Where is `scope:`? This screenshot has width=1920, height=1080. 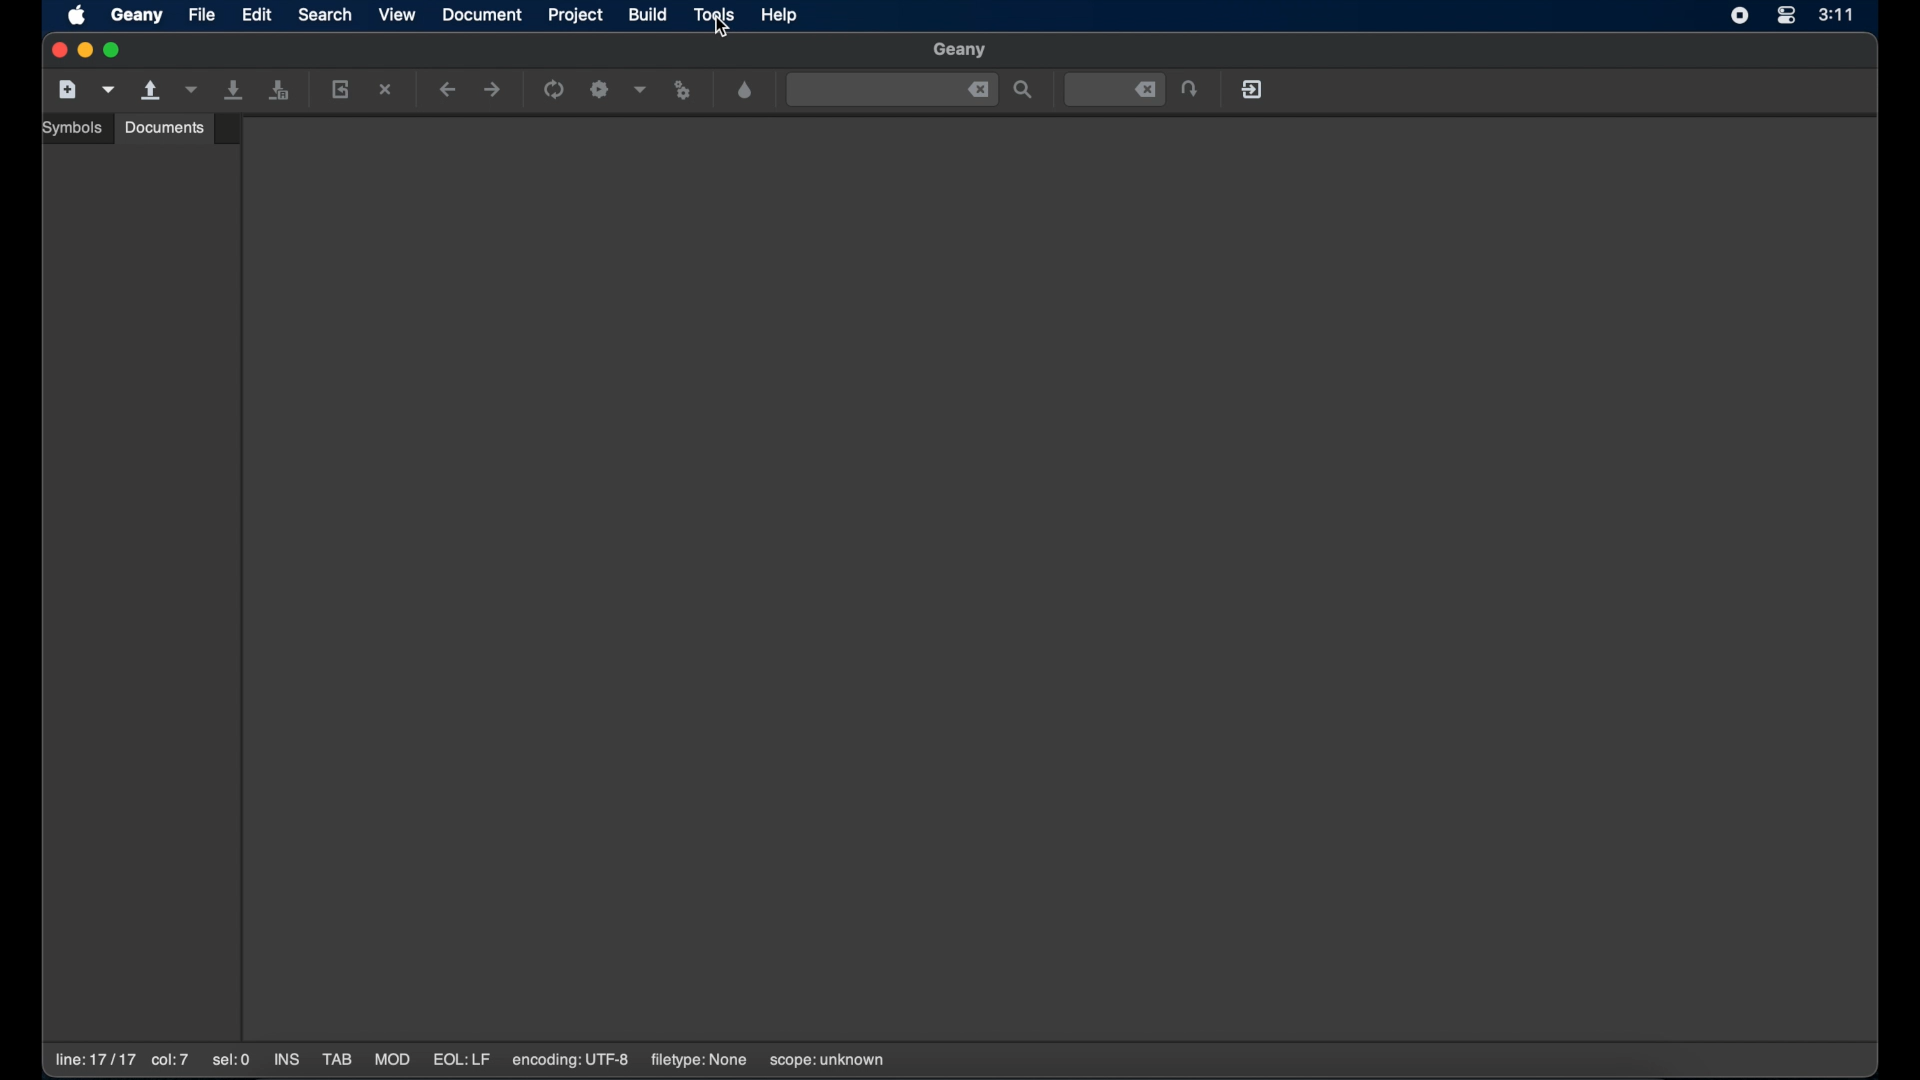 scope: is located at coordinates (827, 1061).